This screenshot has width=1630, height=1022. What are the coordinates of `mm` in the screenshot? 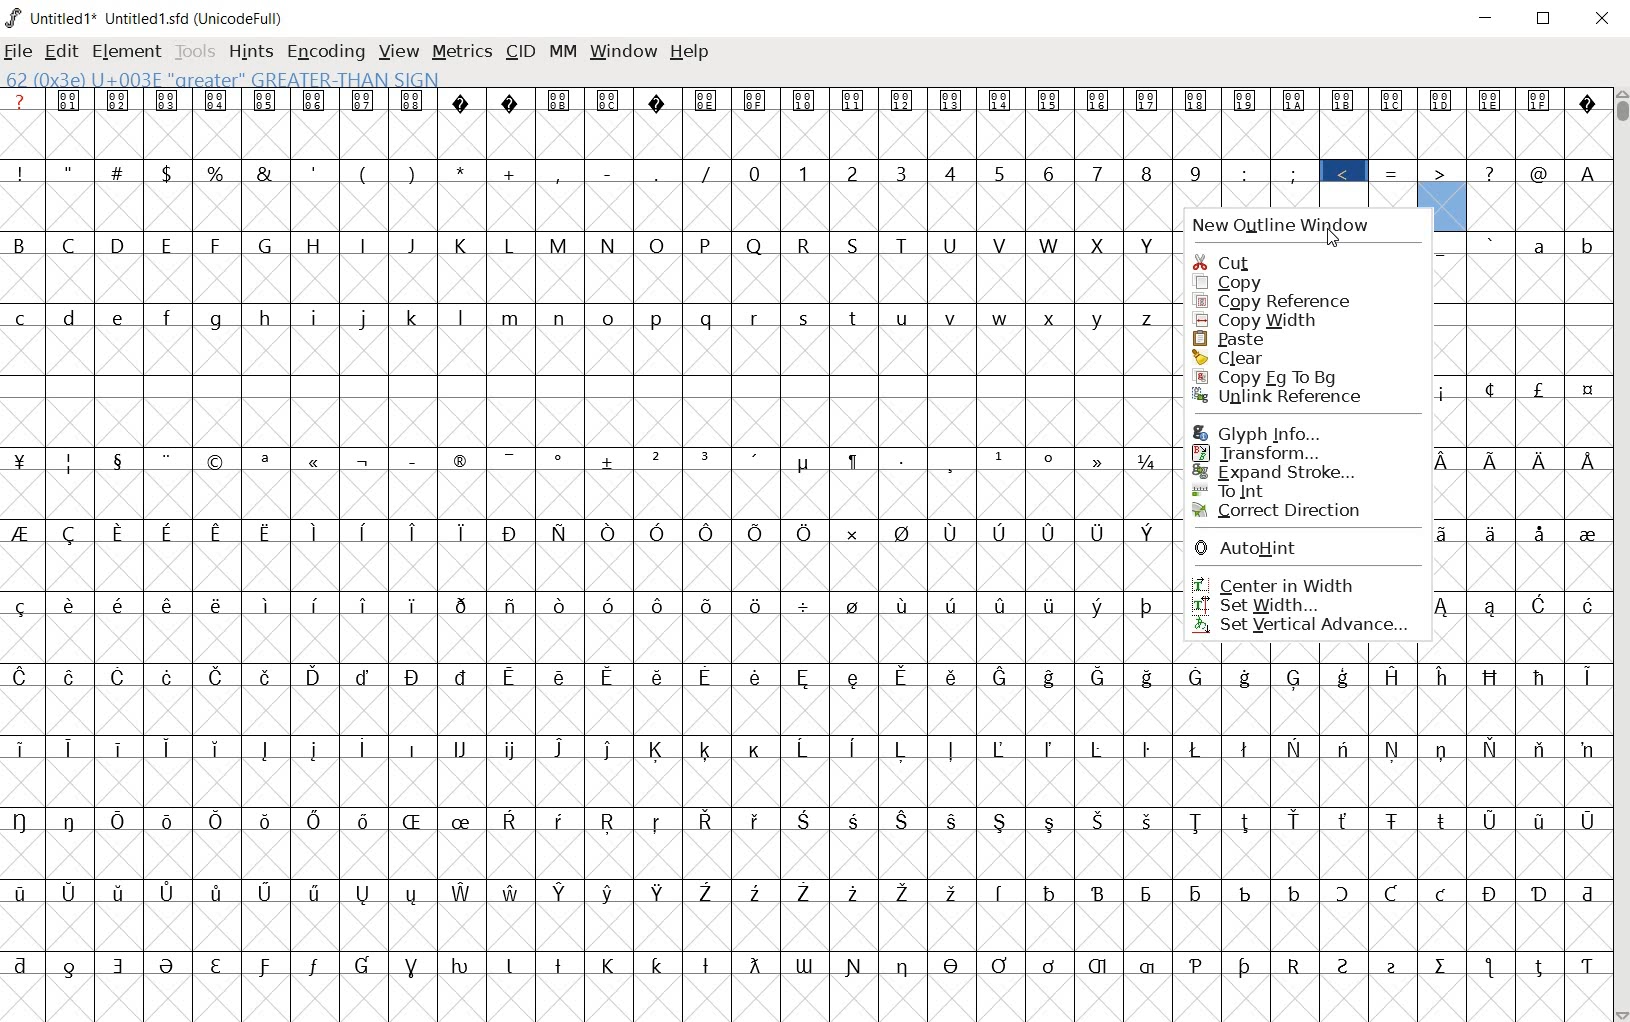 It's located at (563, 53).